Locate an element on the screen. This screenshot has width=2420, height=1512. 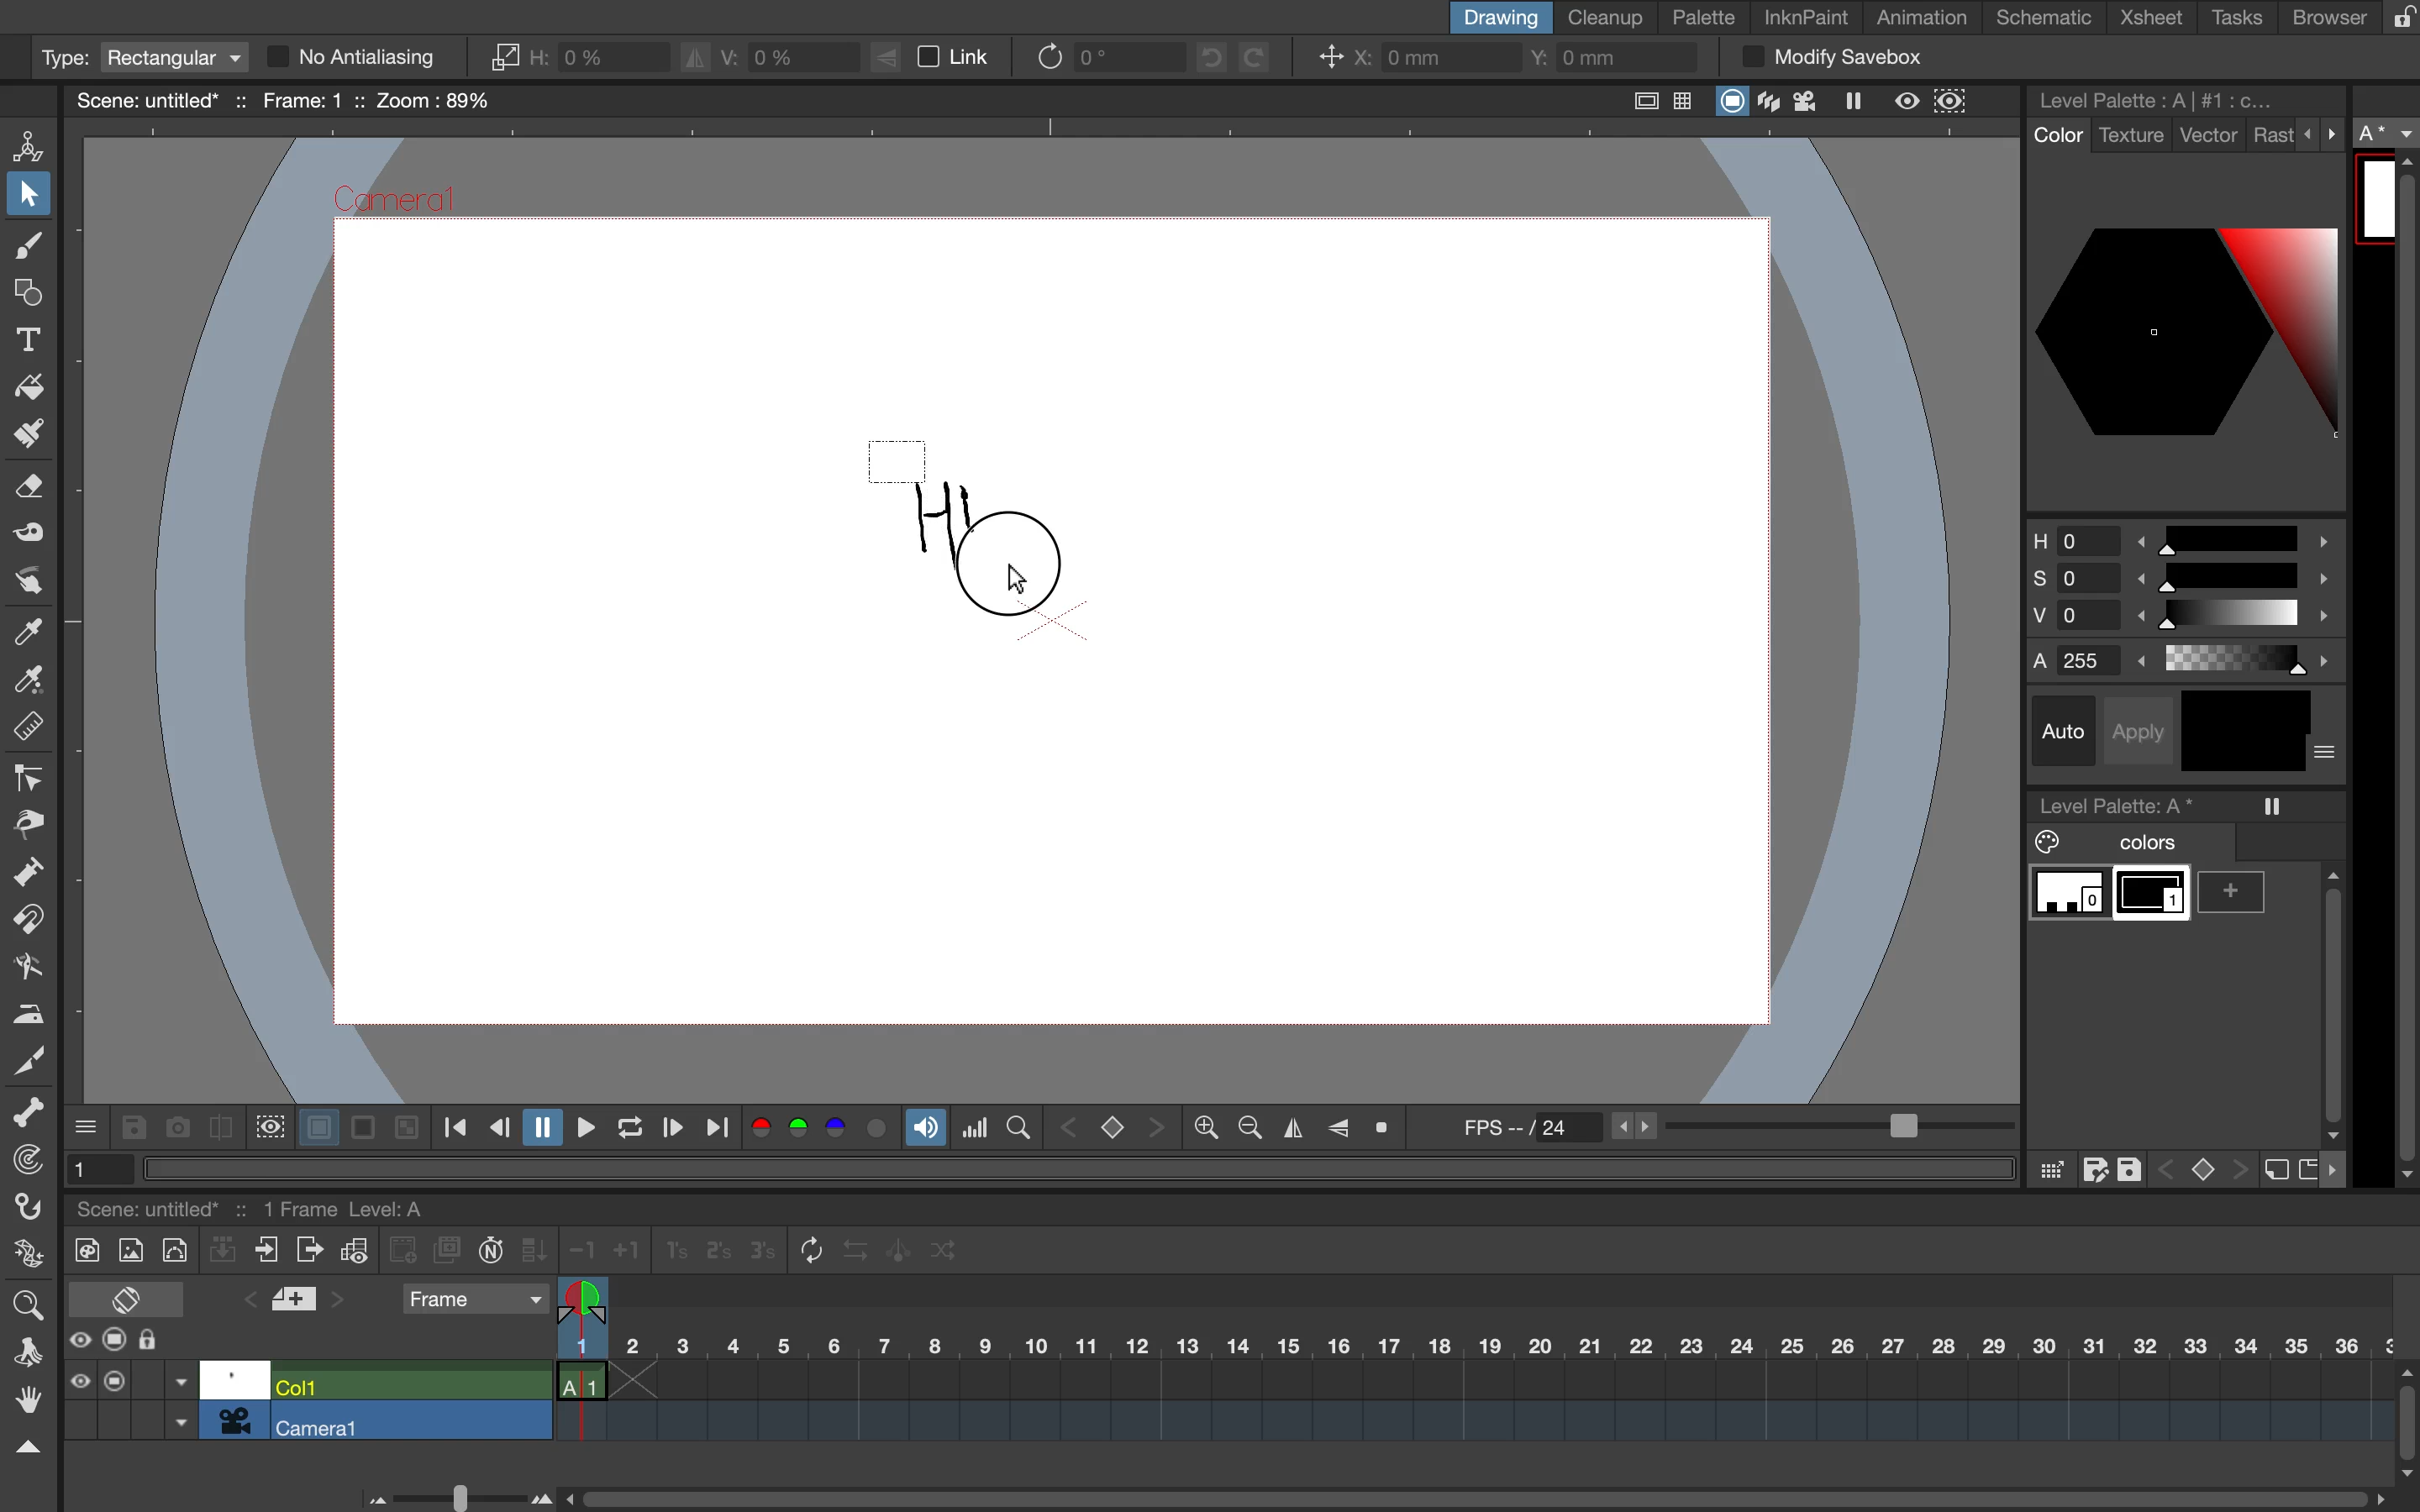
tape tool is located at coordinates (24, 536).